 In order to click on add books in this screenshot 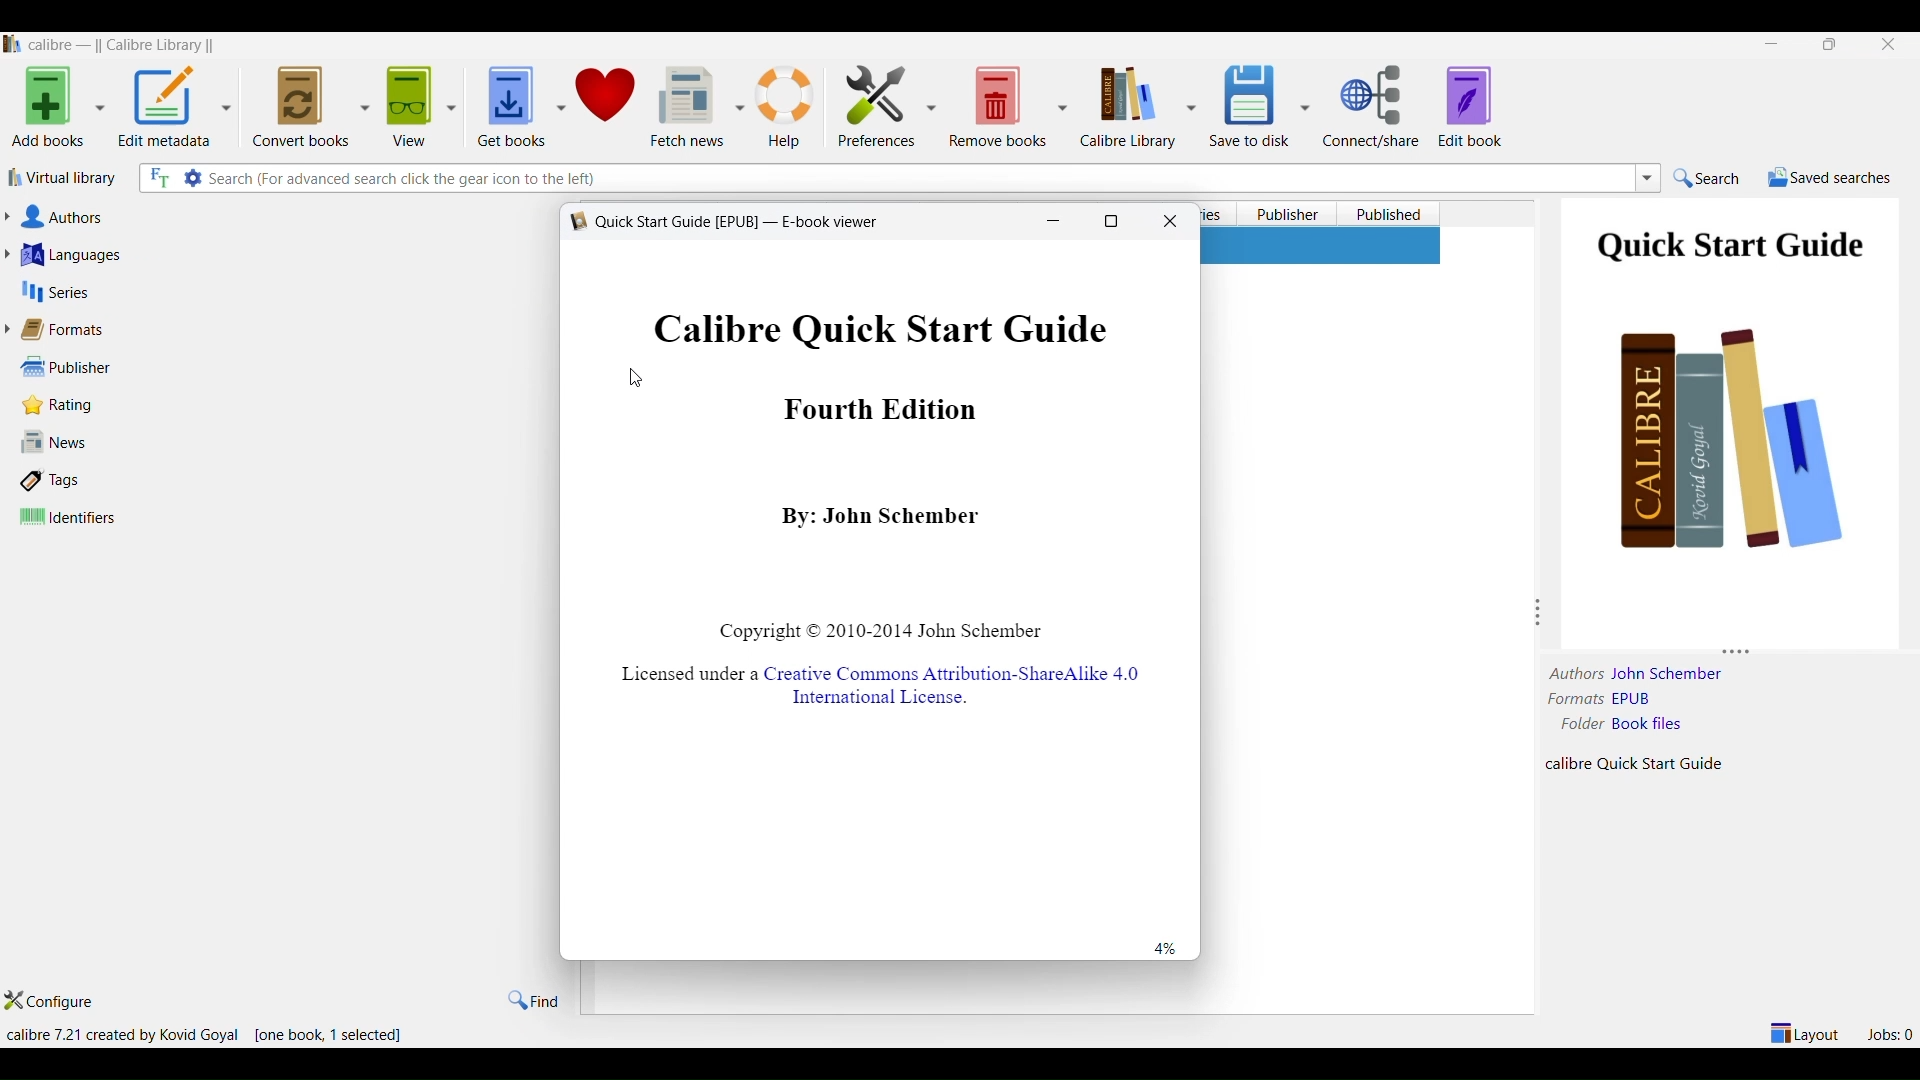, I will do `click(49, 110)`.